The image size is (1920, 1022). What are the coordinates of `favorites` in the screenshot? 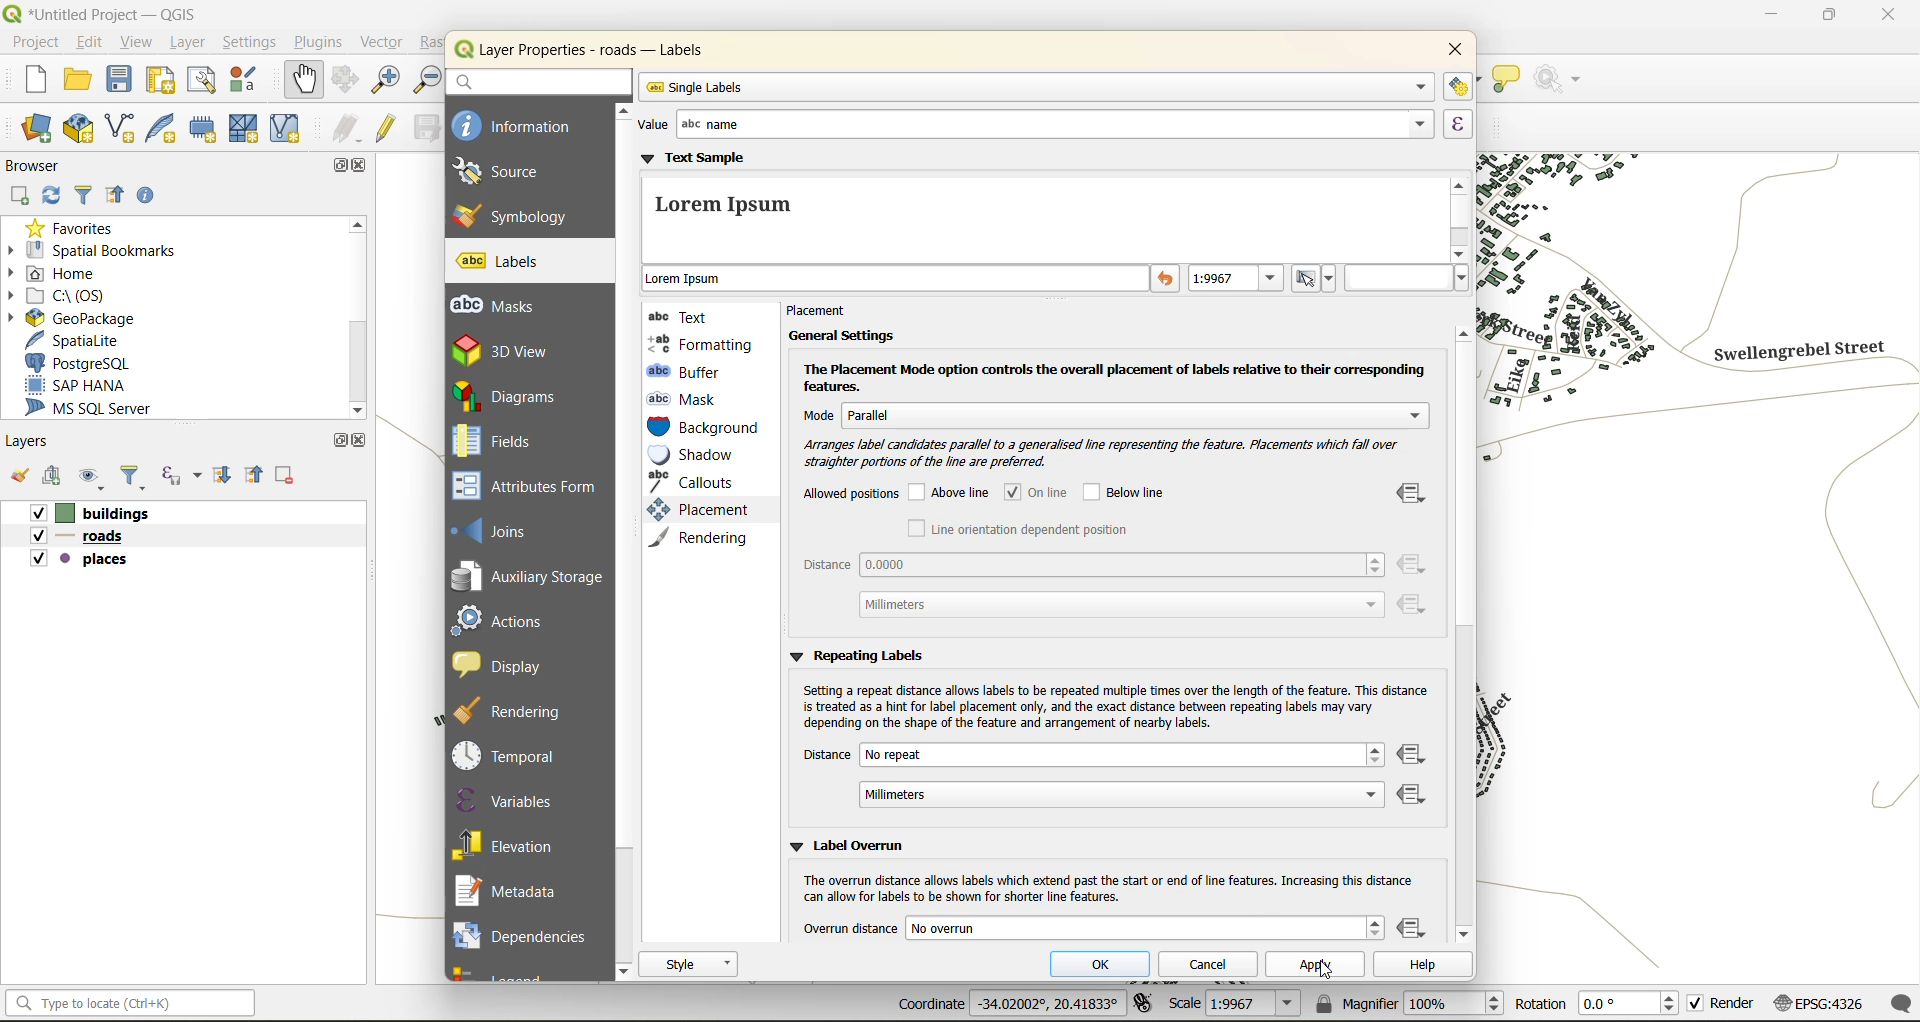 It's located at (75, 230).